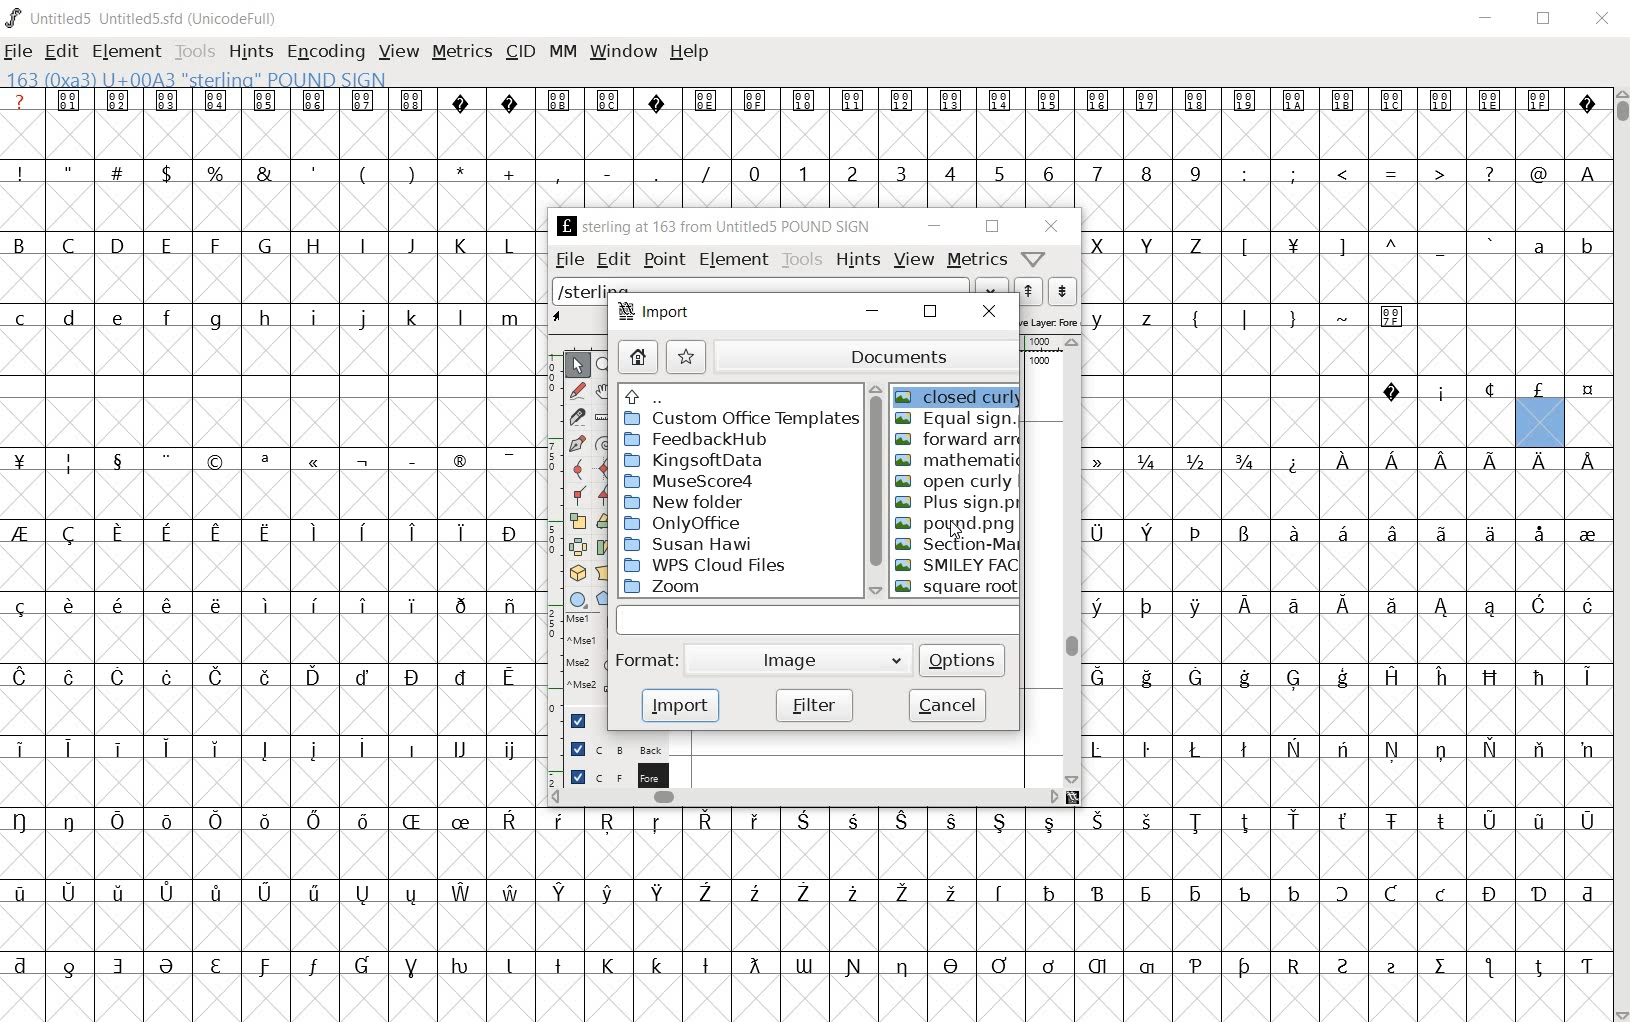 The image size is (1630, 1022). What do you see at coordinates (313, 604) in the screenshot?
I see `` at bounding box center [313, 604].